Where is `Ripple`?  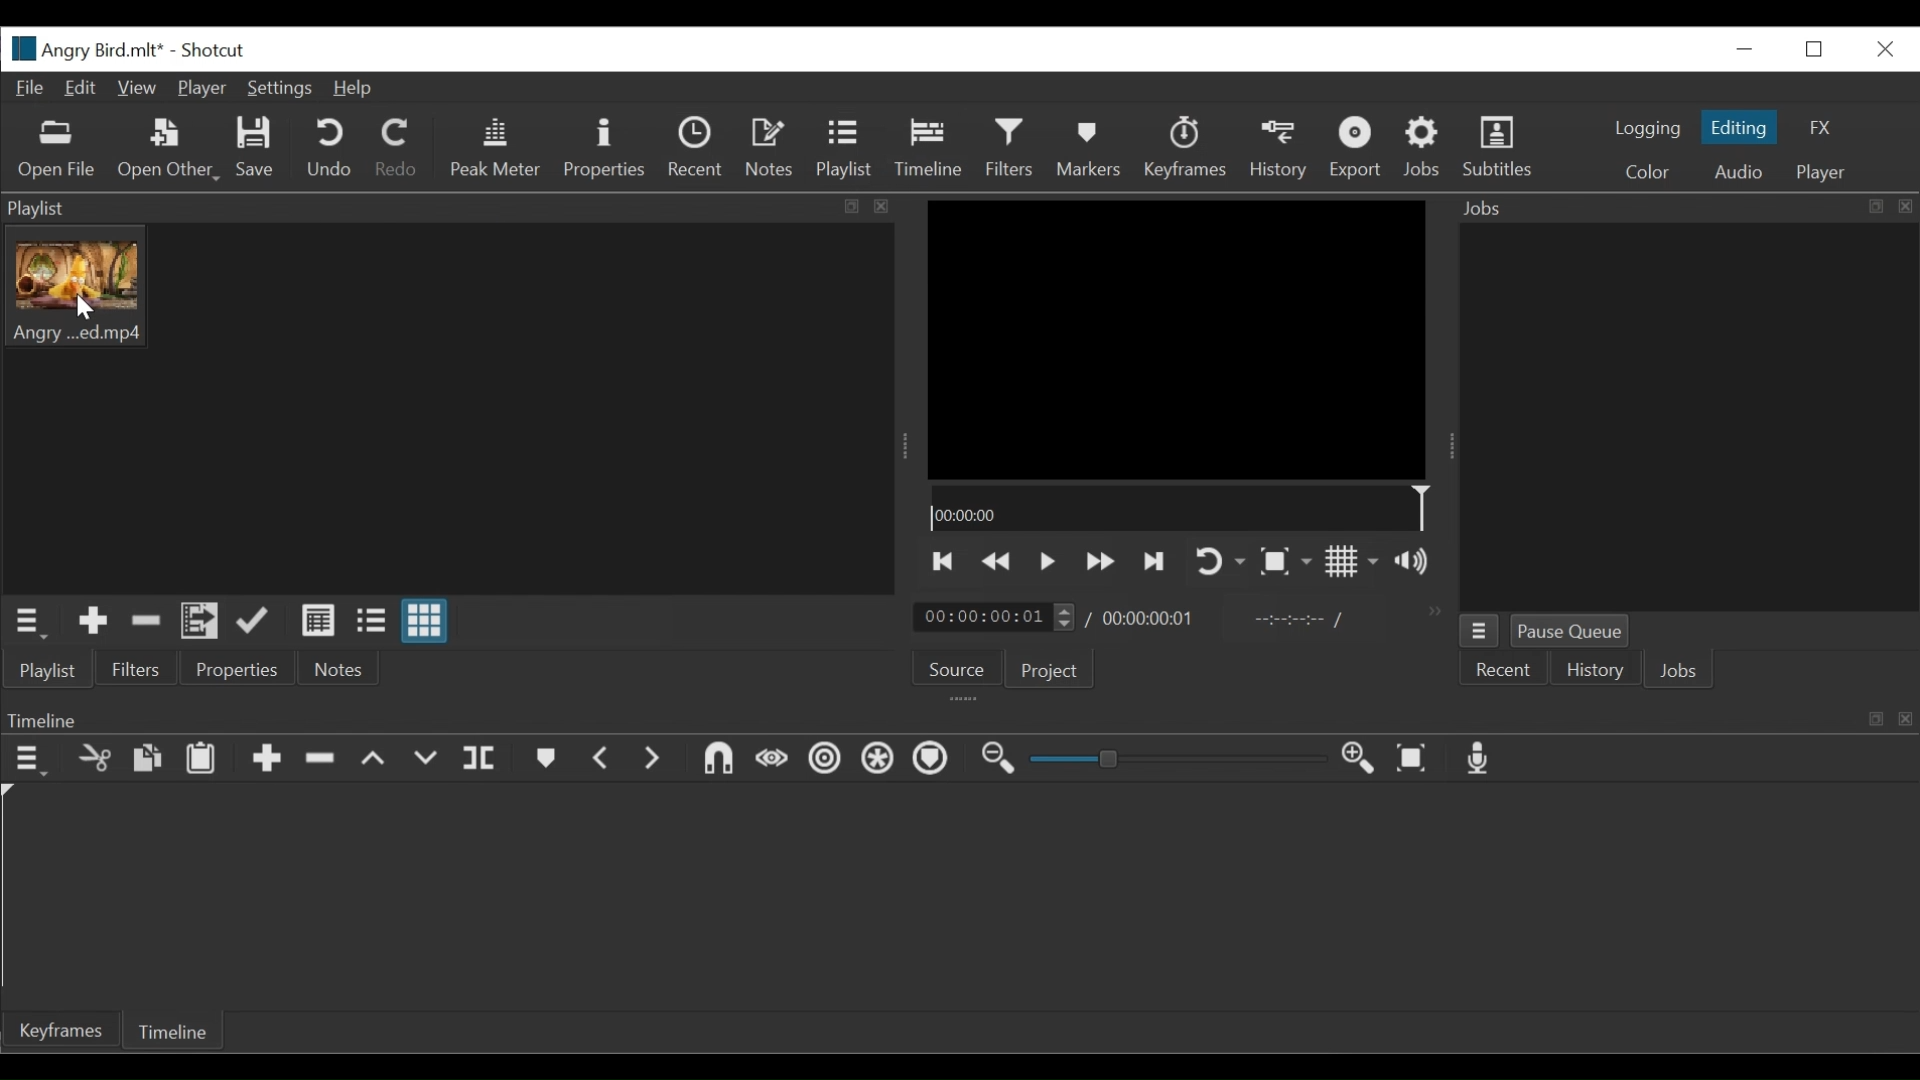 Ripple is located at coordinates (827, 761).